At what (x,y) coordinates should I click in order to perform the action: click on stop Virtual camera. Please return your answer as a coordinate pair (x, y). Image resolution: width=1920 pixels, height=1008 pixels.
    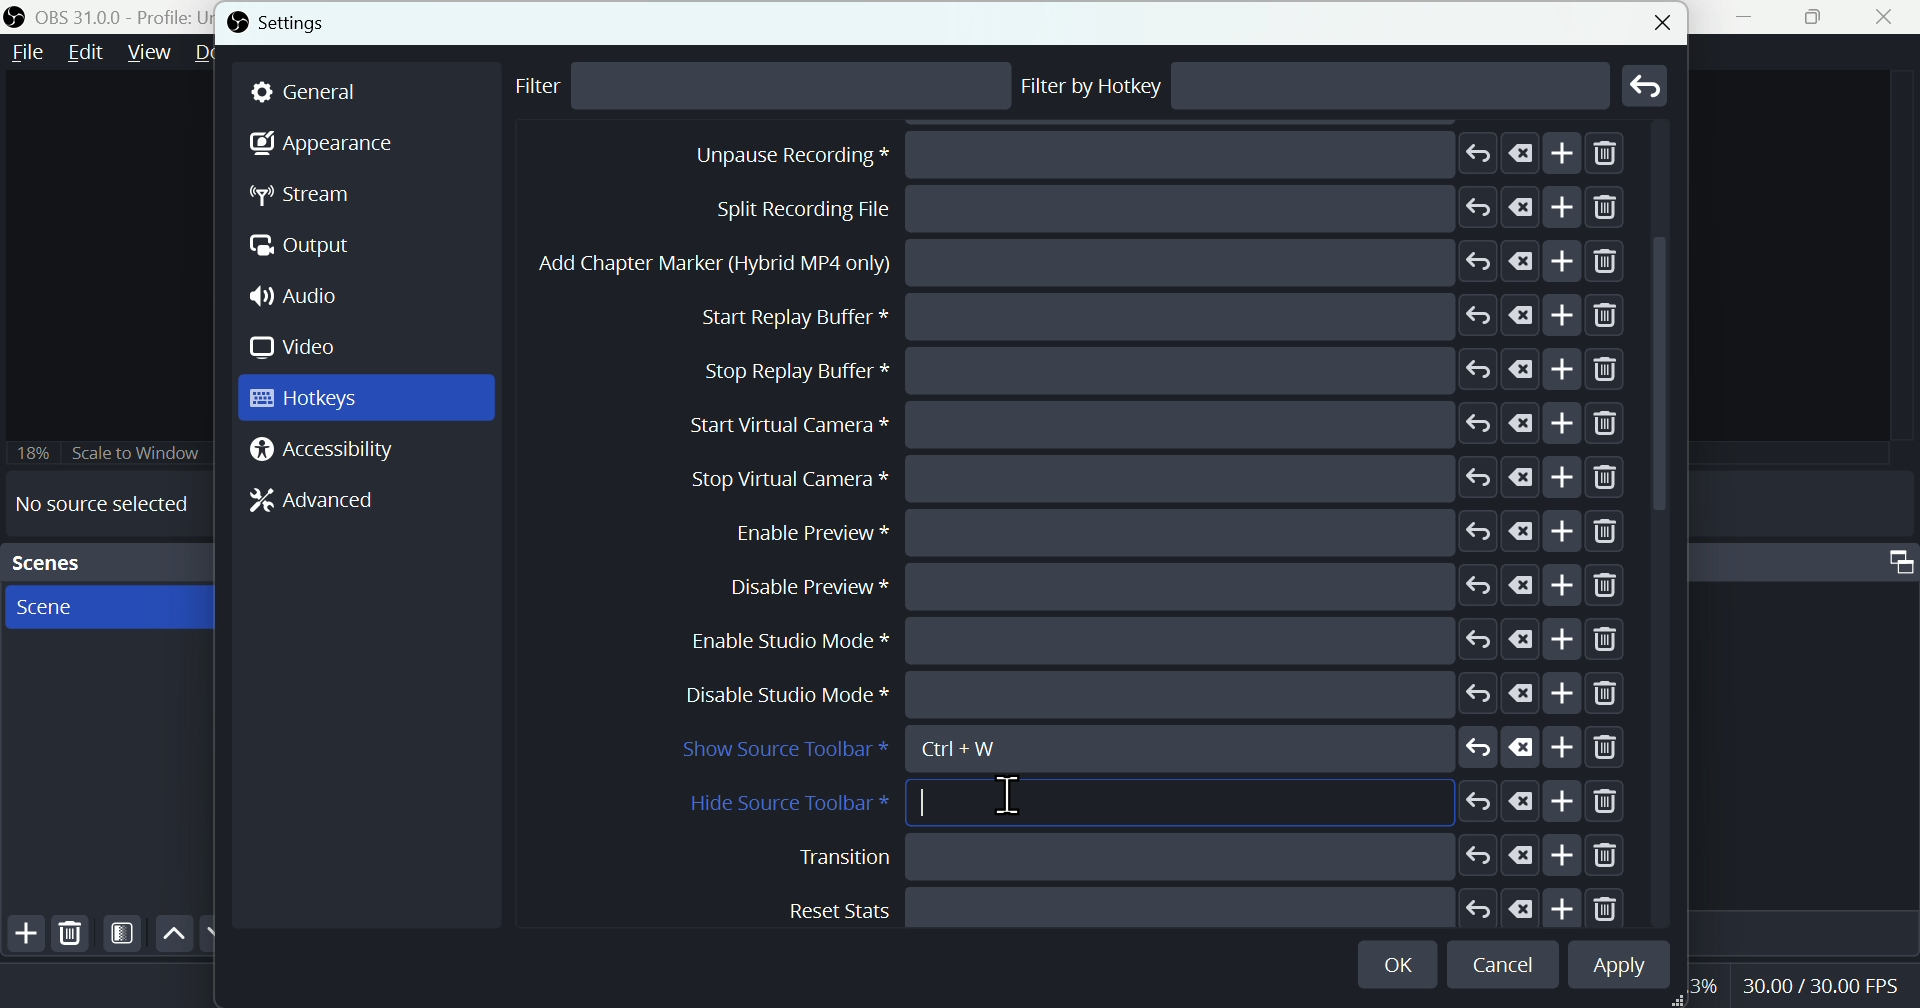
    Looking at the image, I should click on (1151, 695).